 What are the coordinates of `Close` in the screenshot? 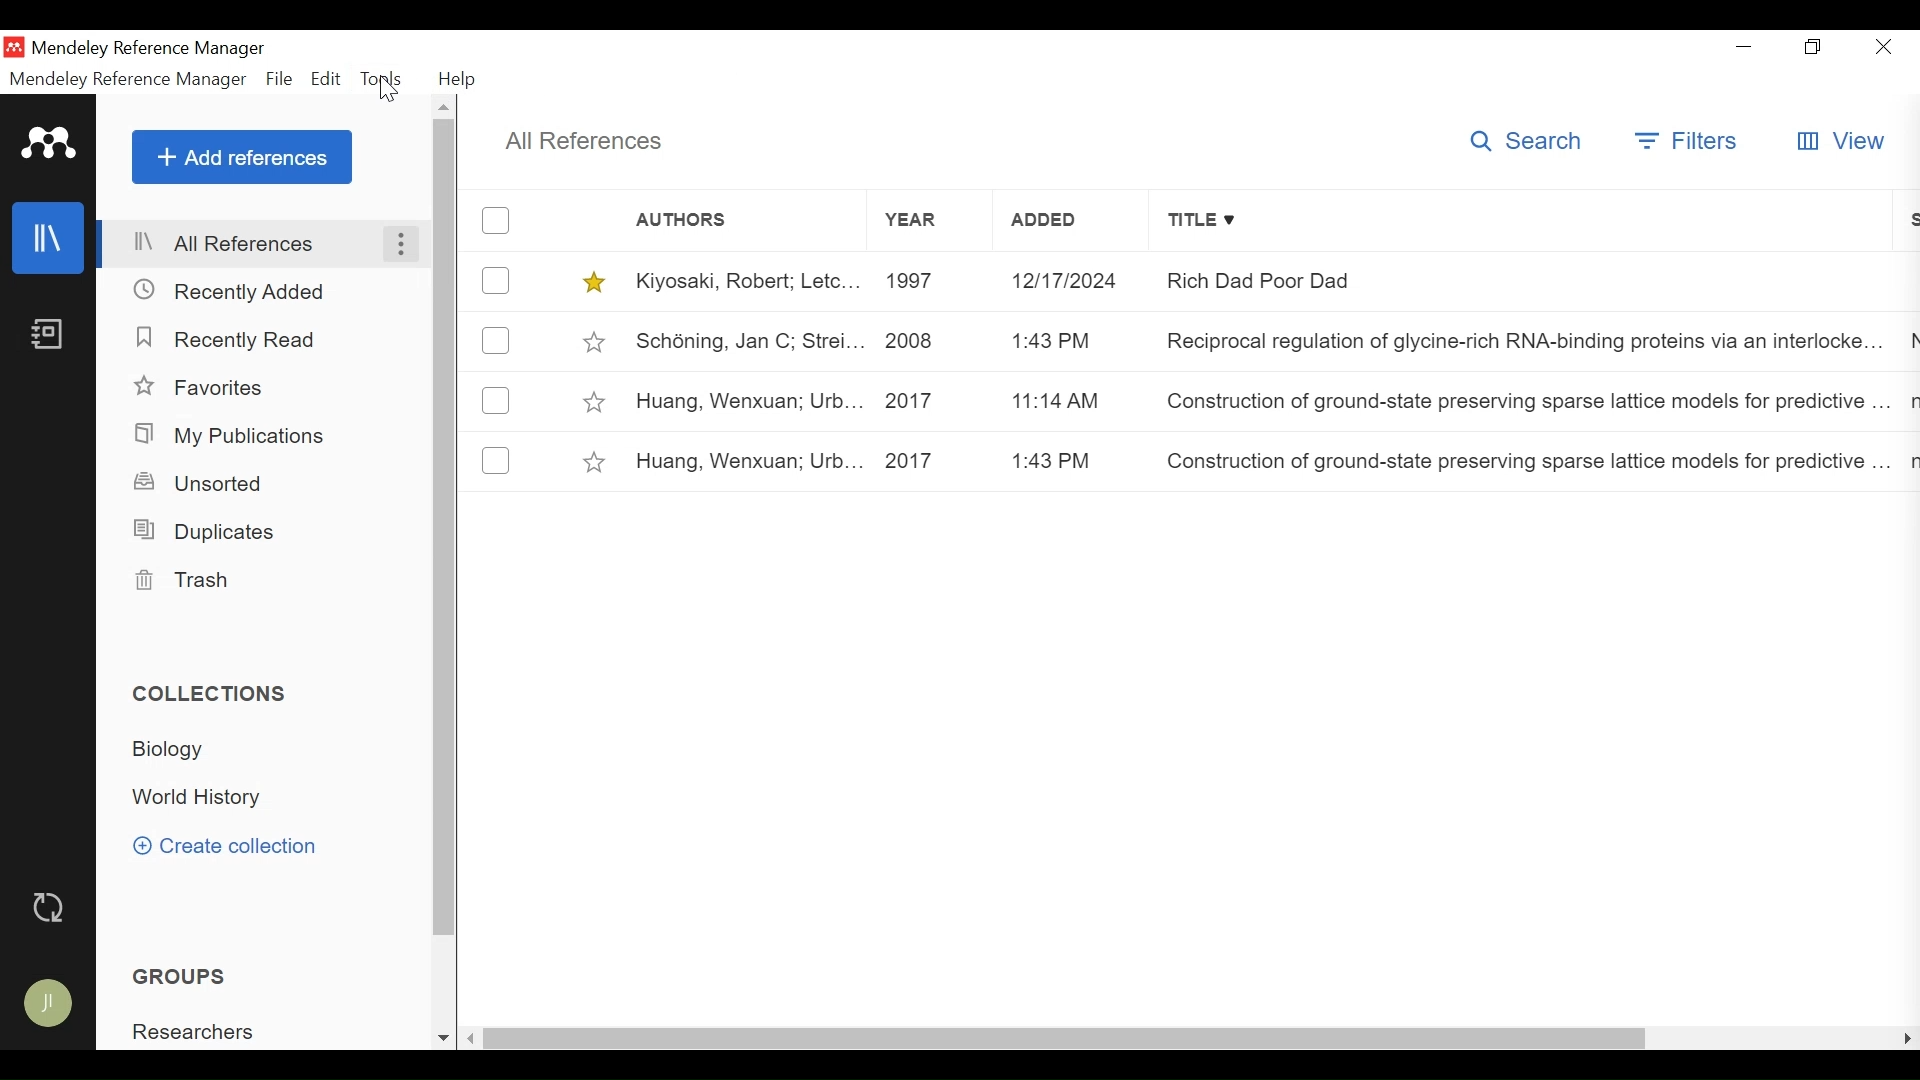 It's located at (1885, 47).